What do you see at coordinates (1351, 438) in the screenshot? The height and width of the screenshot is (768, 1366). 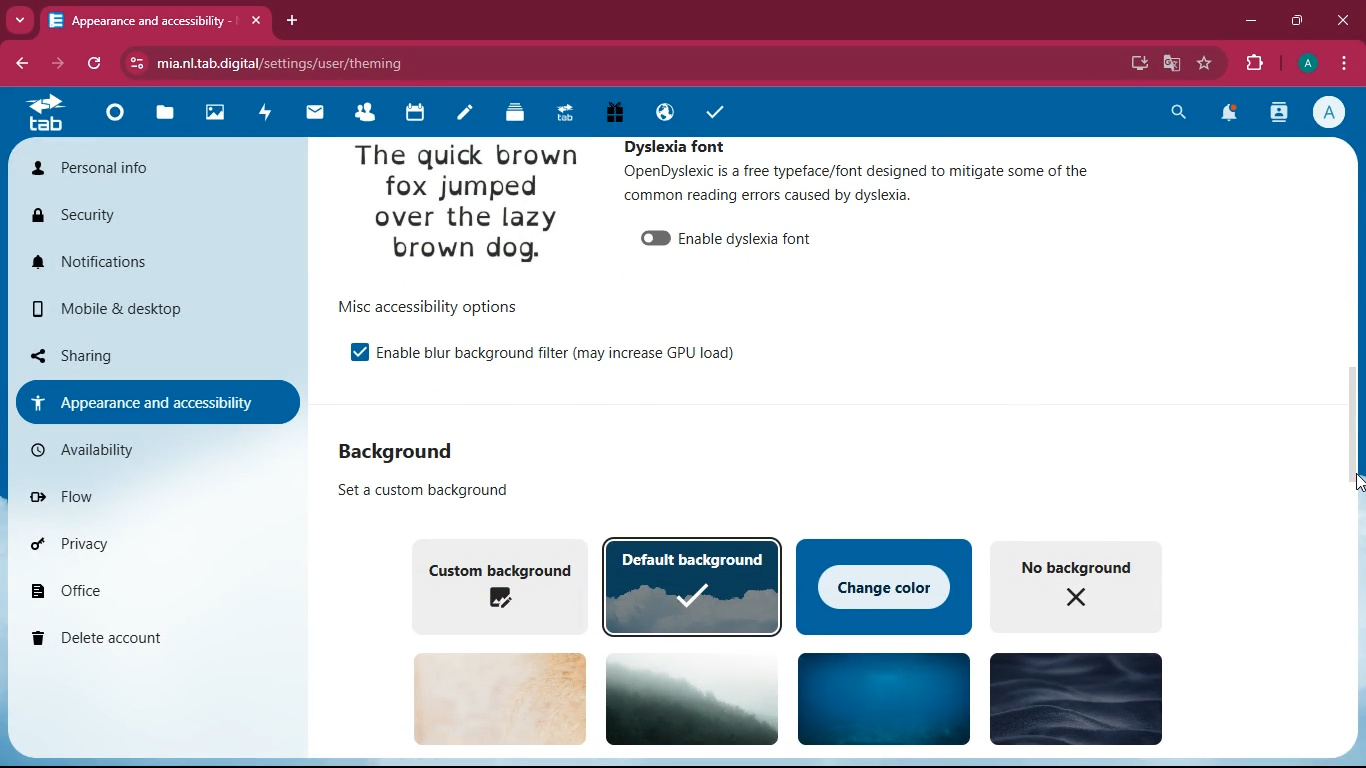 I see `scroll bar` at bounding box center [1351, 438].